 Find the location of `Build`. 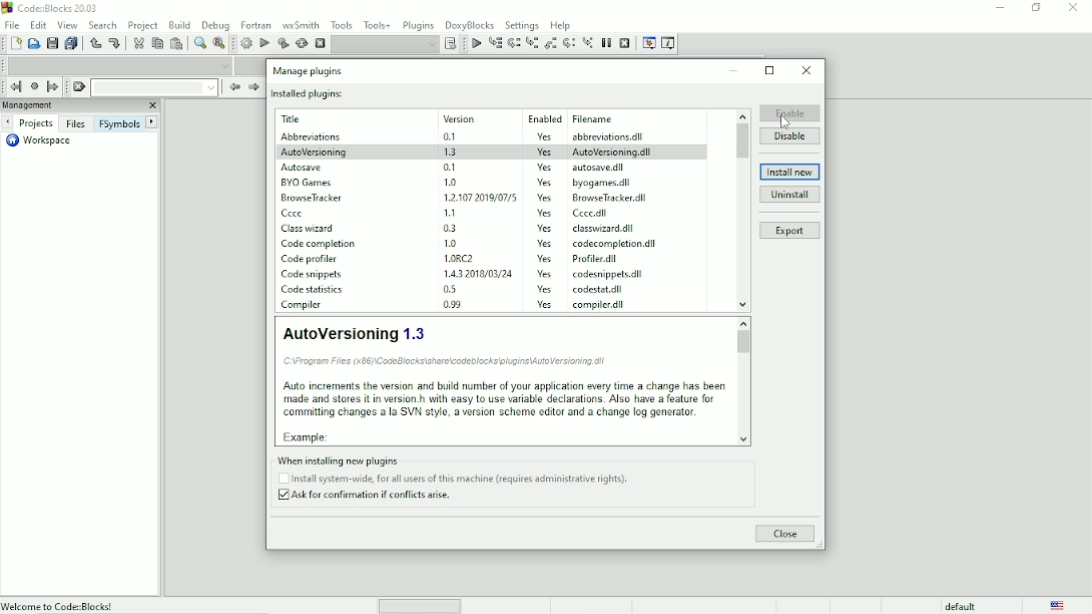

Build is located at coordinates (179, 25).